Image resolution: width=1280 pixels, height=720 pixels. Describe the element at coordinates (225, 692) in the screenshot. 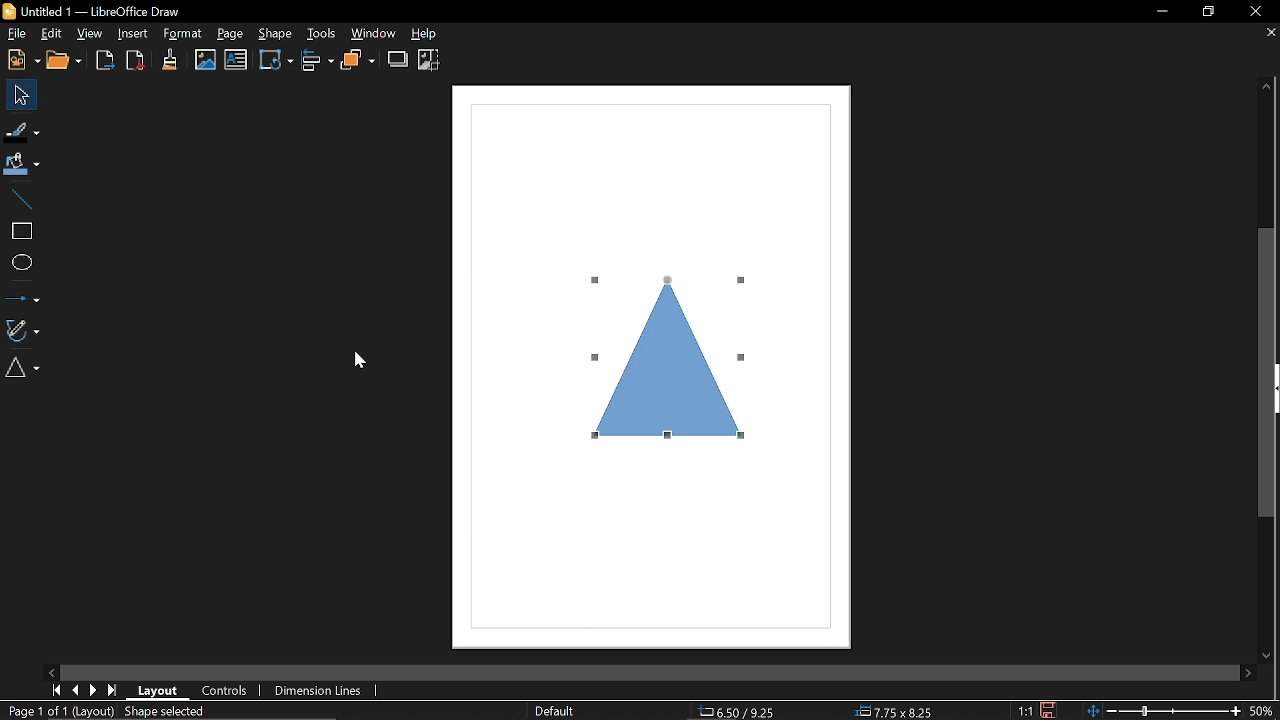

I see `Controls` at that location.